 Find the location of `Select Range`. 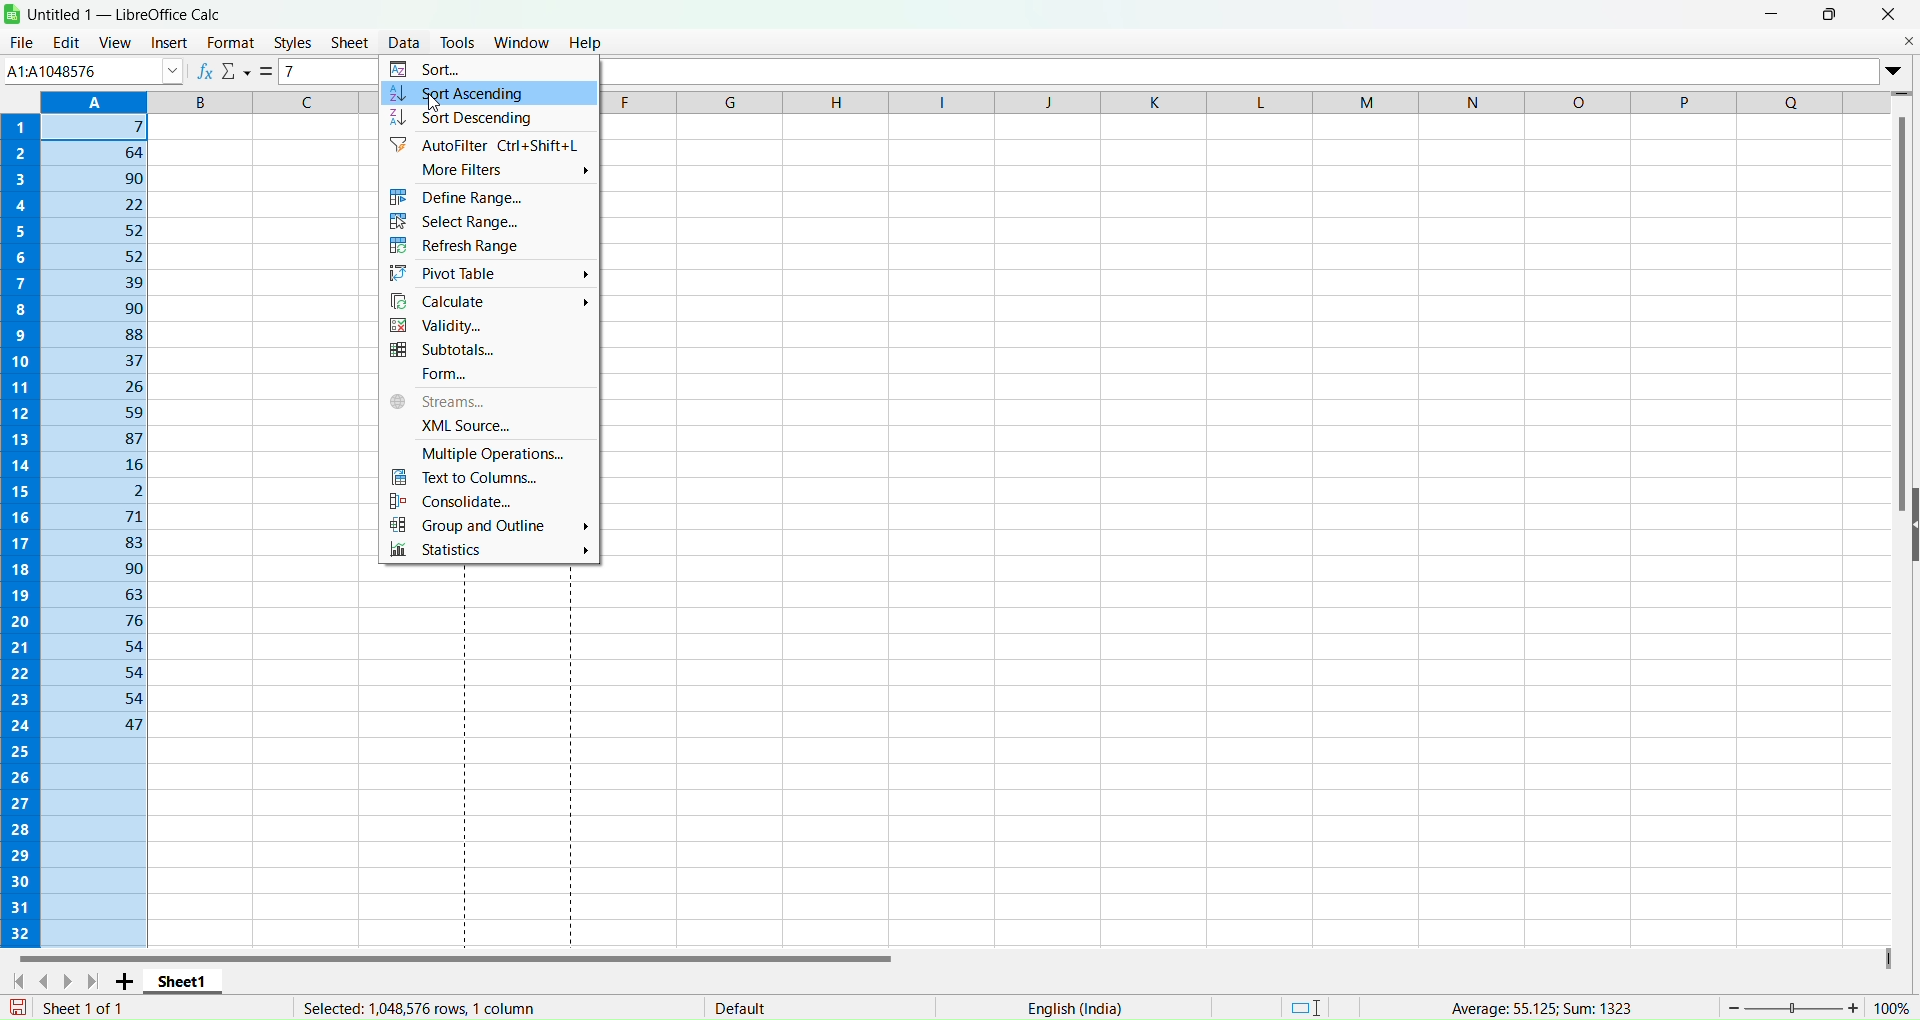

Select Range is located at coordinates (482, 221).